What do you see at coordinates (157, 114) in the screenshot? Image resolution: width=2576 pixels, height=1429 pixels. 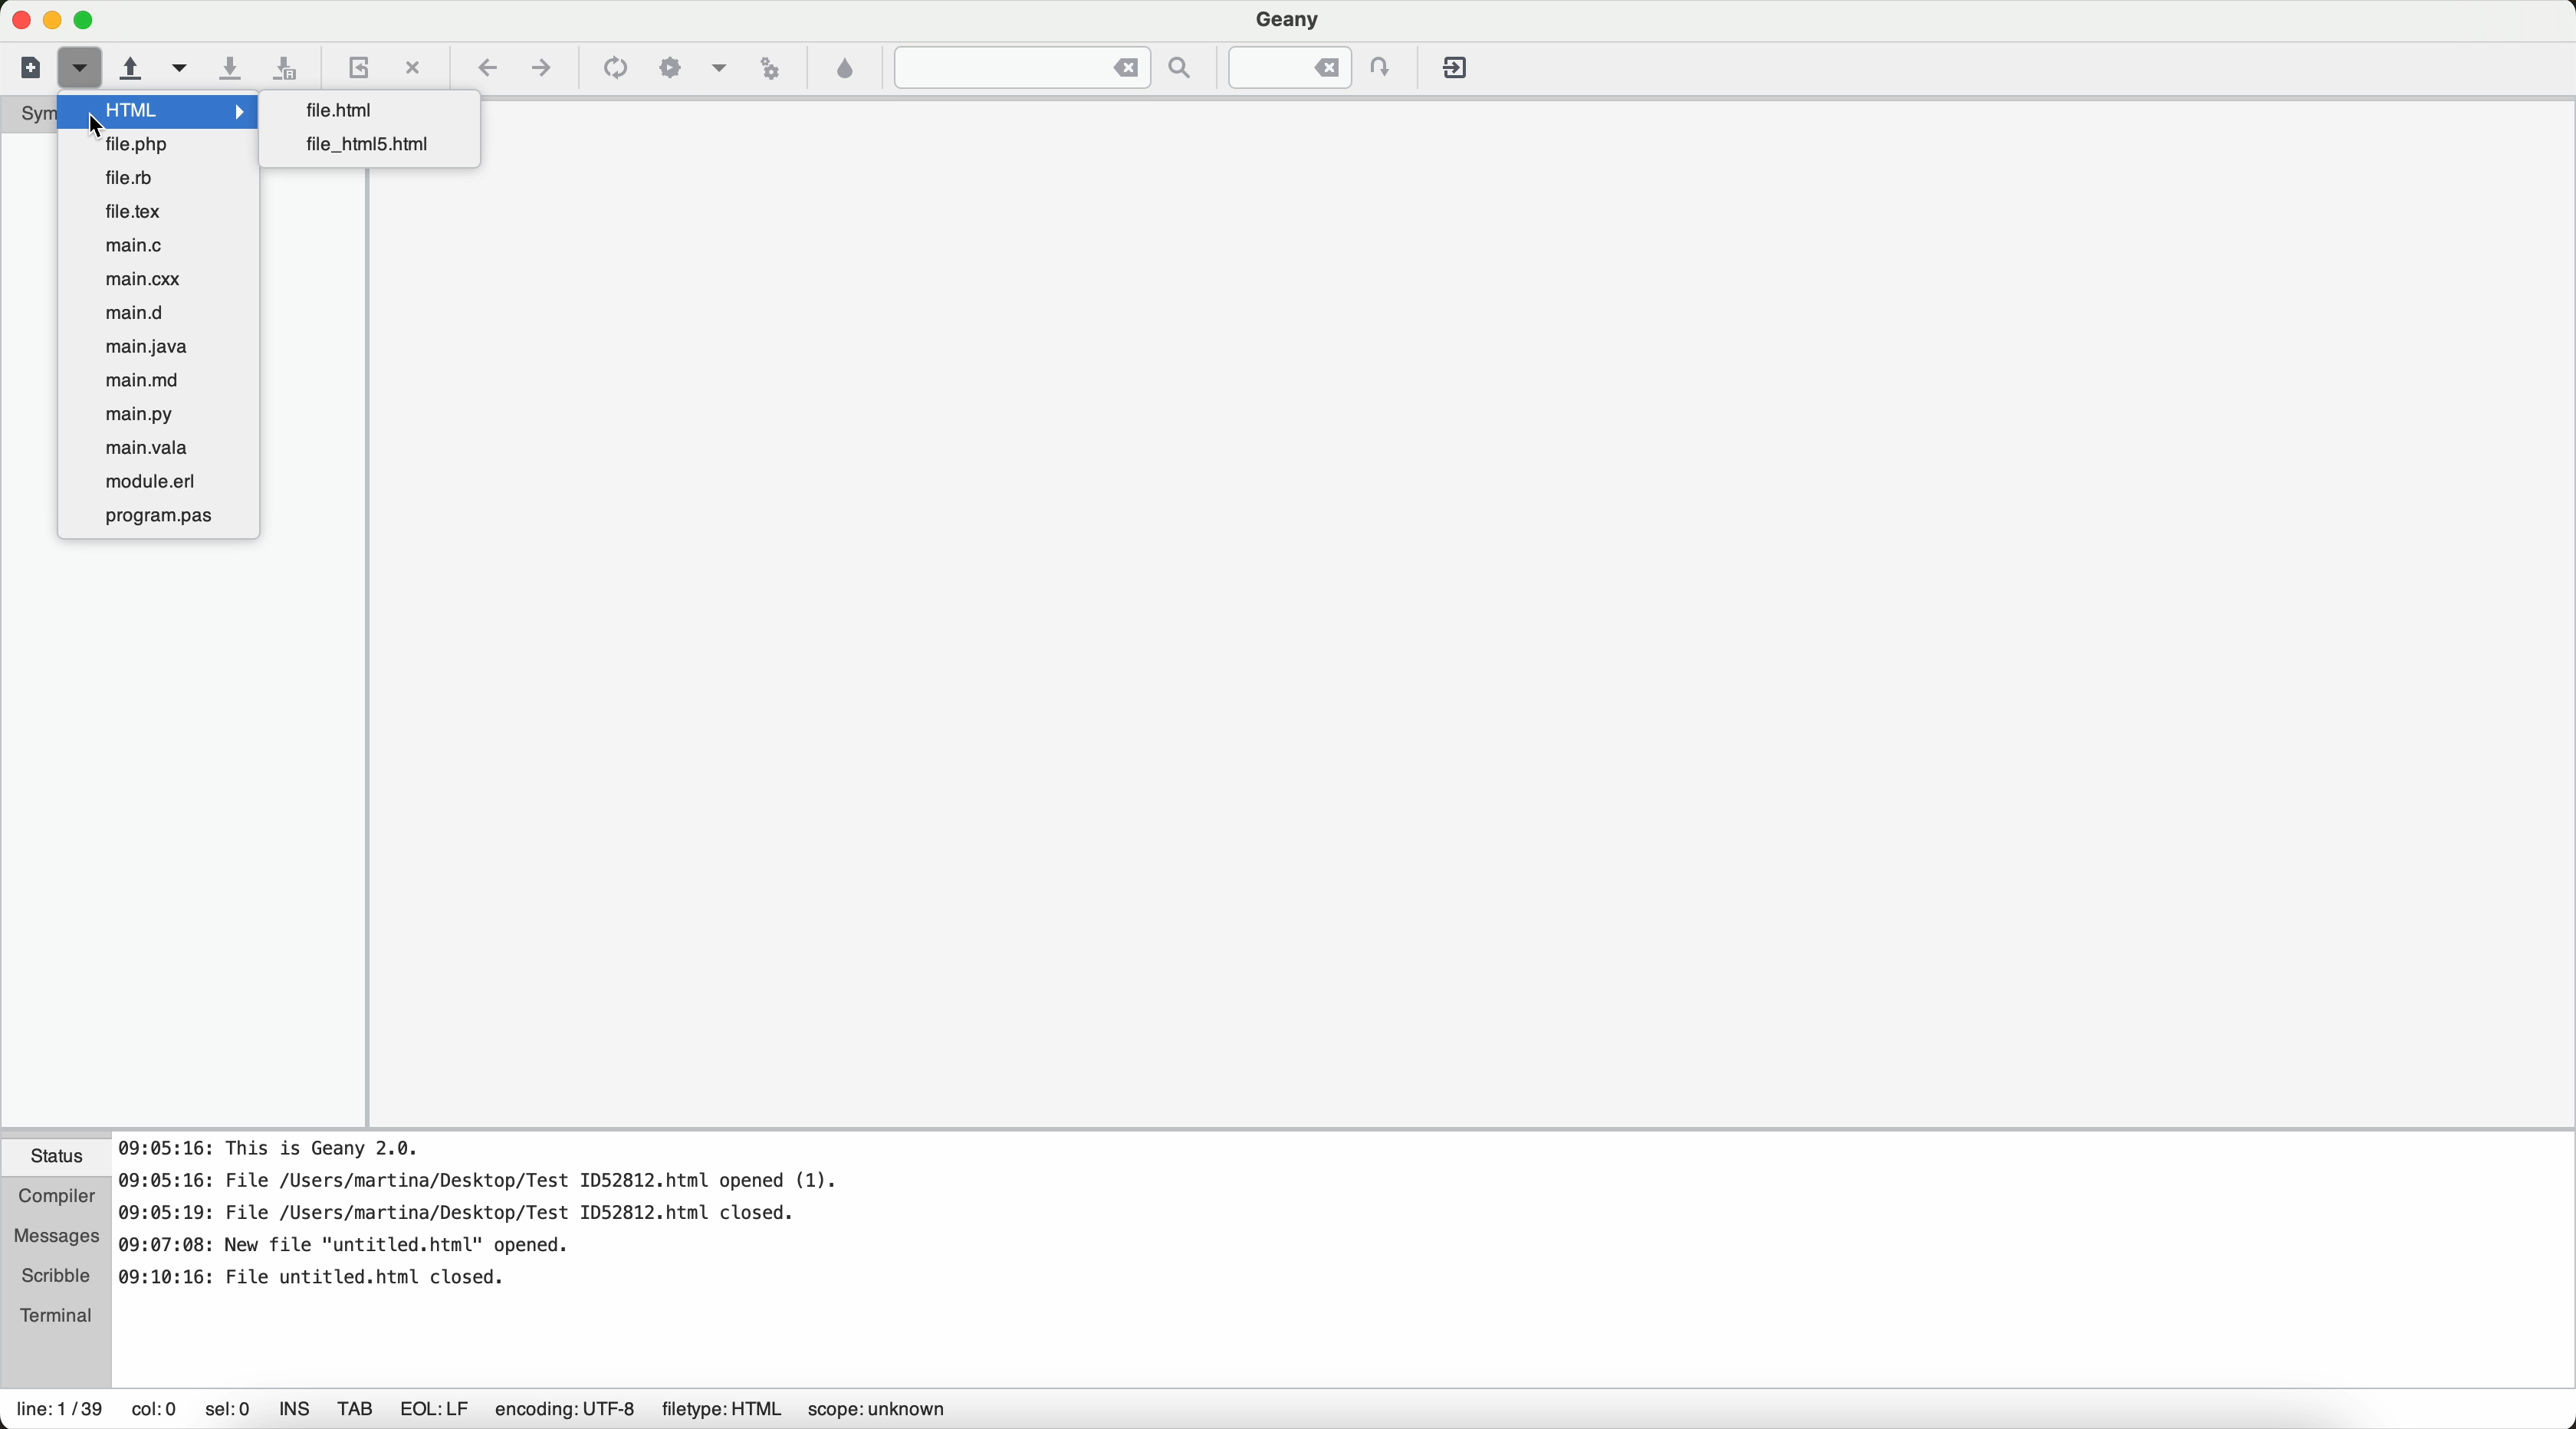 I see `cursor on HTML` at bounding box center [157, 114].